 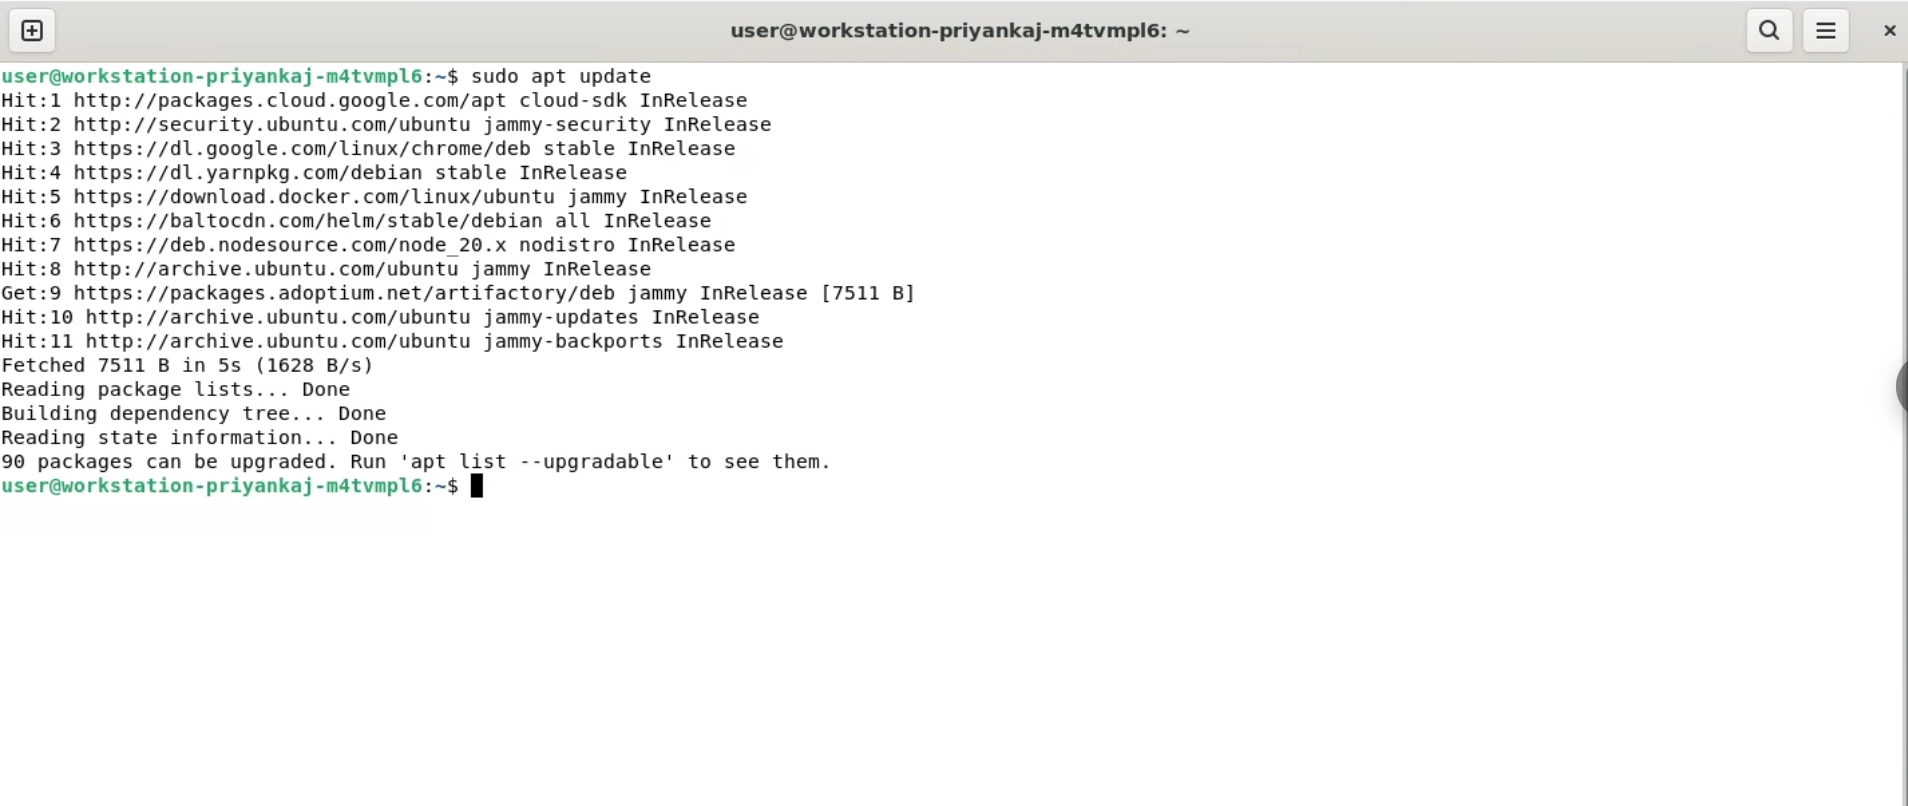 What do you see at coordinates (1770, 30) in the screenshot?
I see `search` at bounding box center [1770, 30].